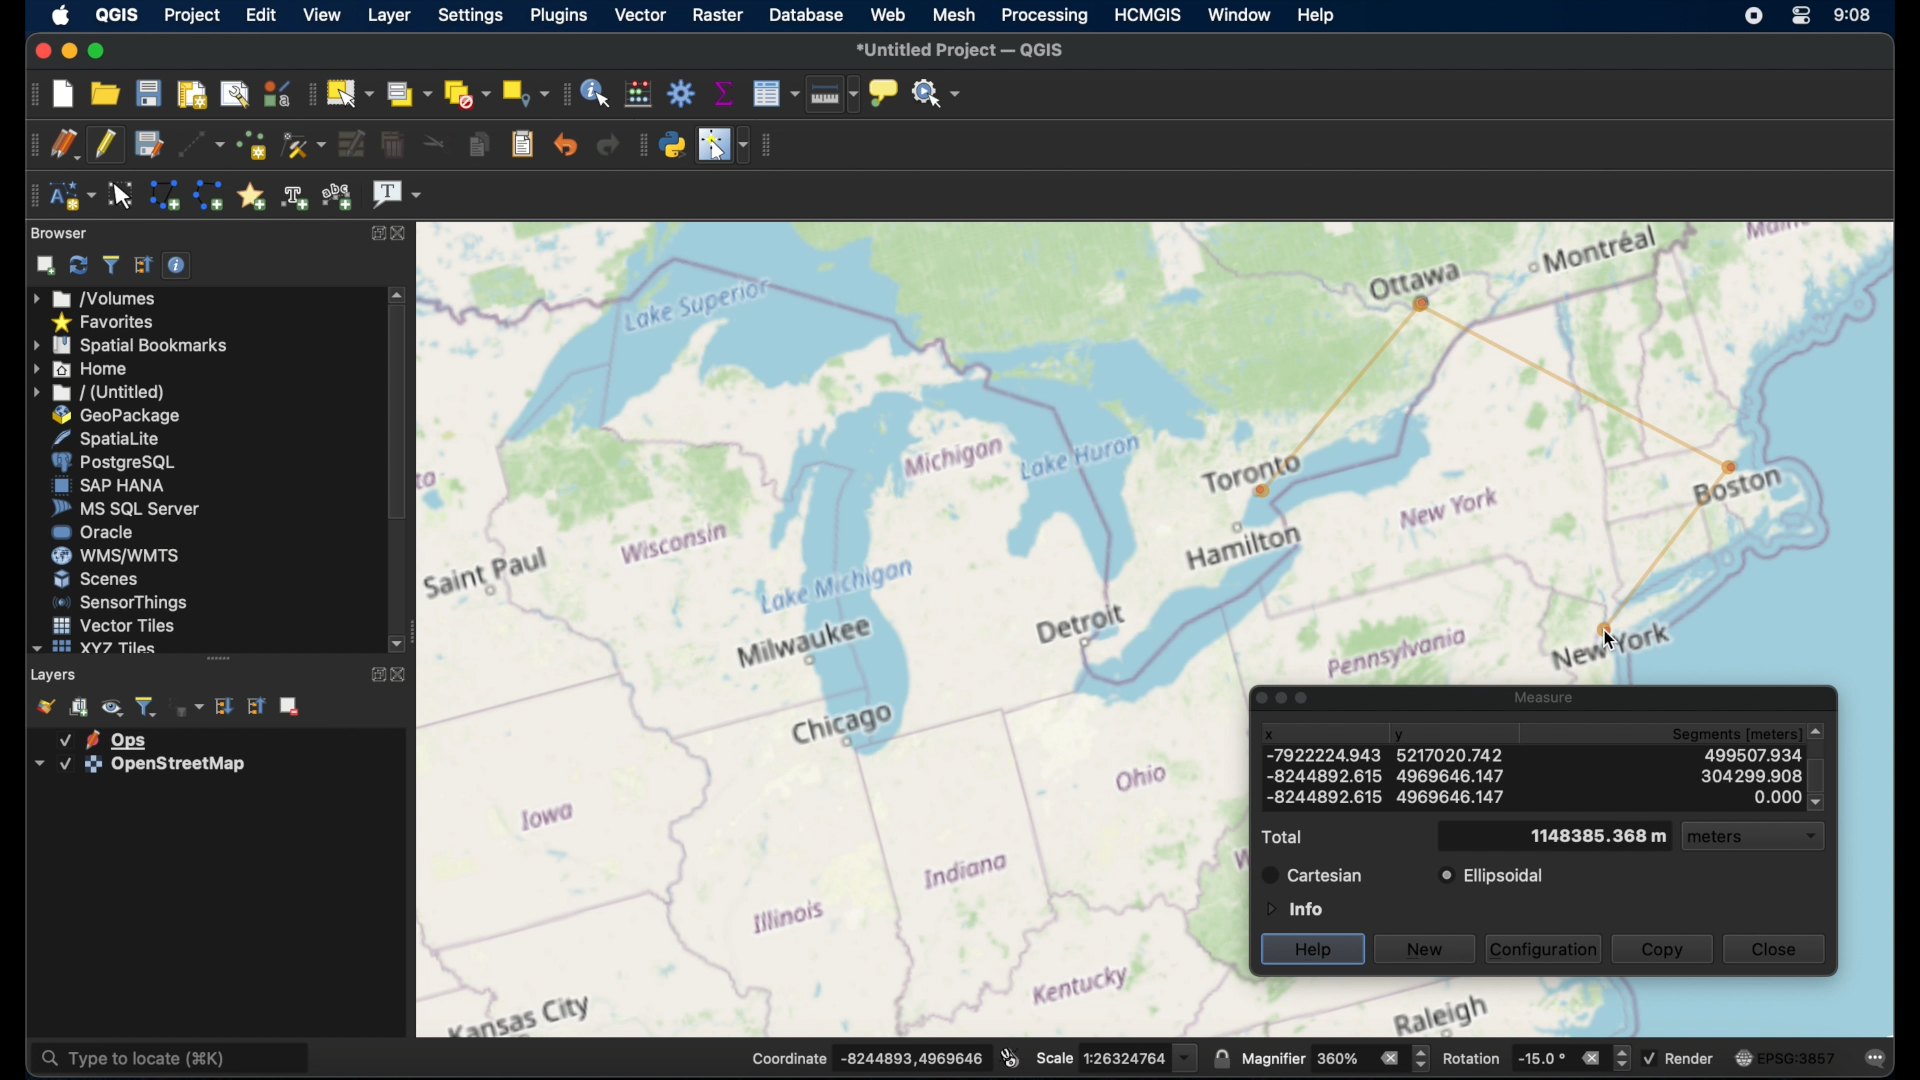 This screenshot has width=1920, height=1080. What do you see at coordinates (41, 47) in the screenshot?
I see `close` at bounding box center [41, 47].